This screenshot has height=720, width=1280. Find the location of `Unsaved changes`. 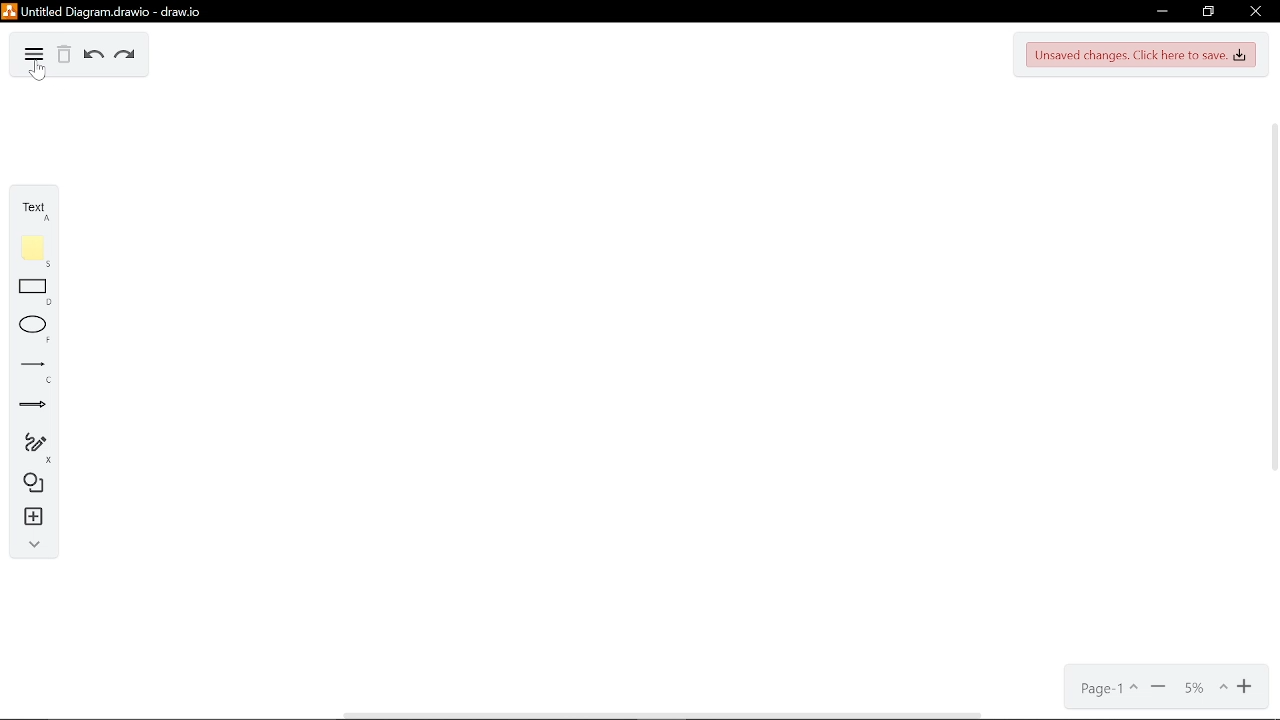

Unsaved changes is located at coordinates (1142, 55).